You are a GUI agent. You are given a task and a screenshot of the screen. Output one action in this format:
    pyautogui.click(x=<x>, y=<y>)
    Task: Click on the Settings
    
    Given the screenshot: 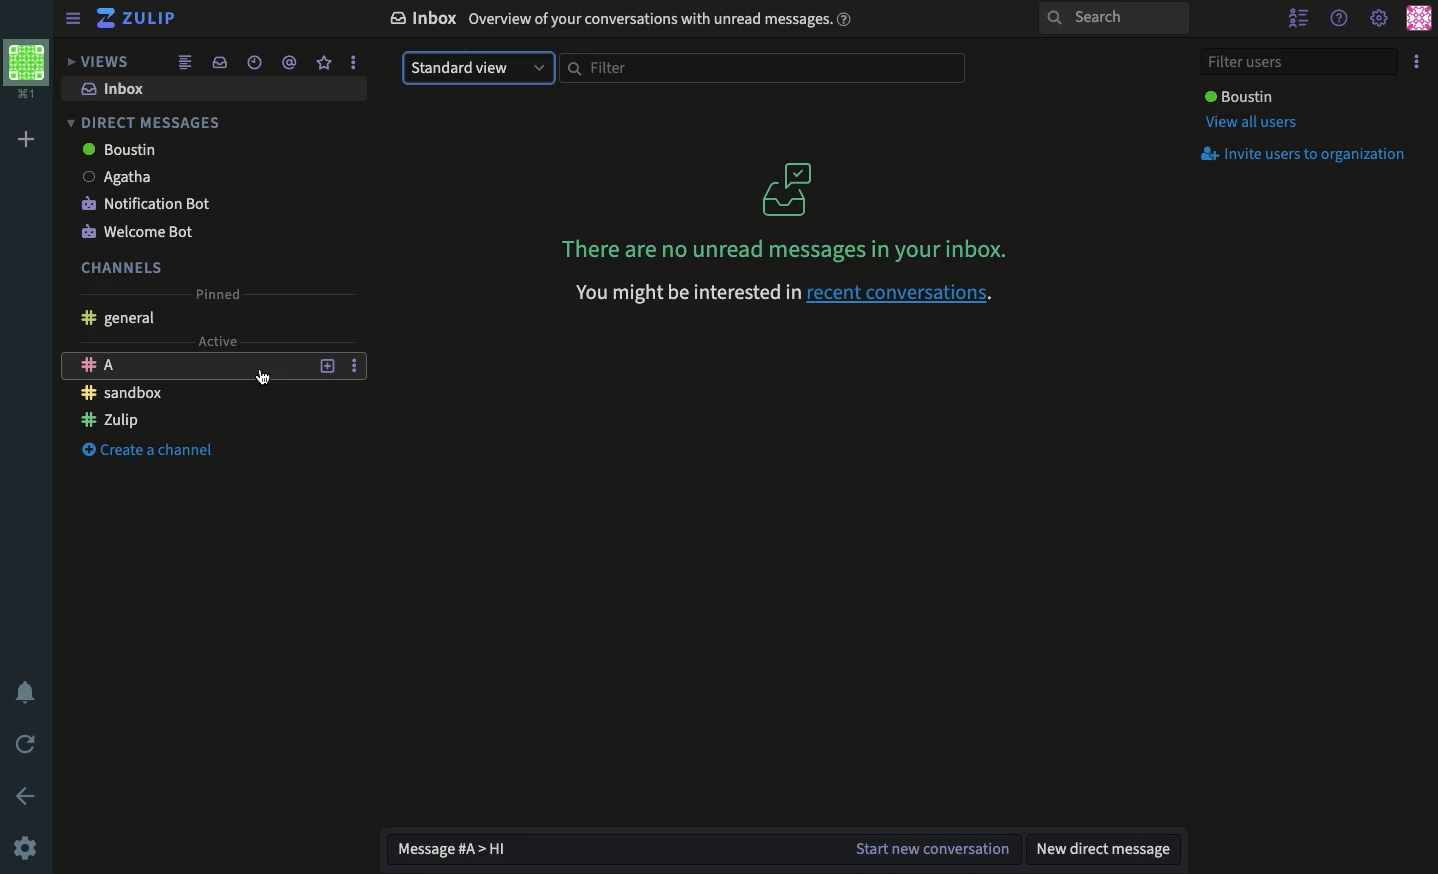 What is the action you would take?
    pyautogui.click(x=25, y=847)
    